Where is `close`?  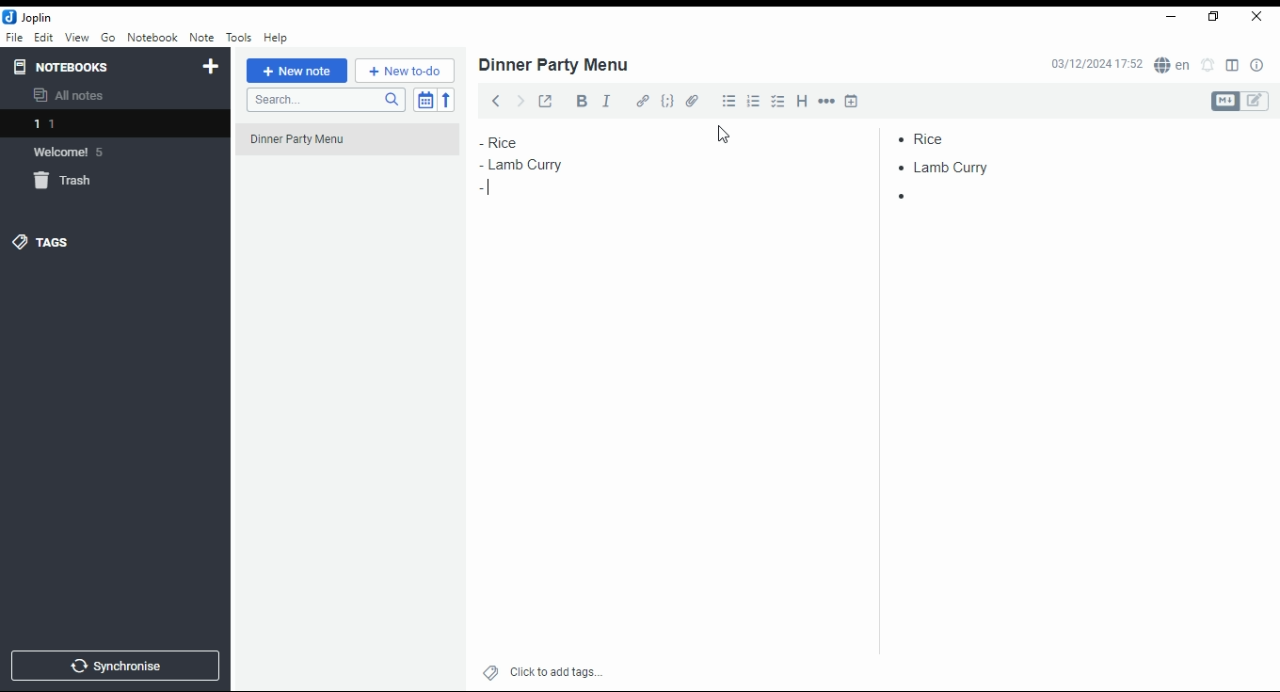 close is located at coordinates (1256, 18).